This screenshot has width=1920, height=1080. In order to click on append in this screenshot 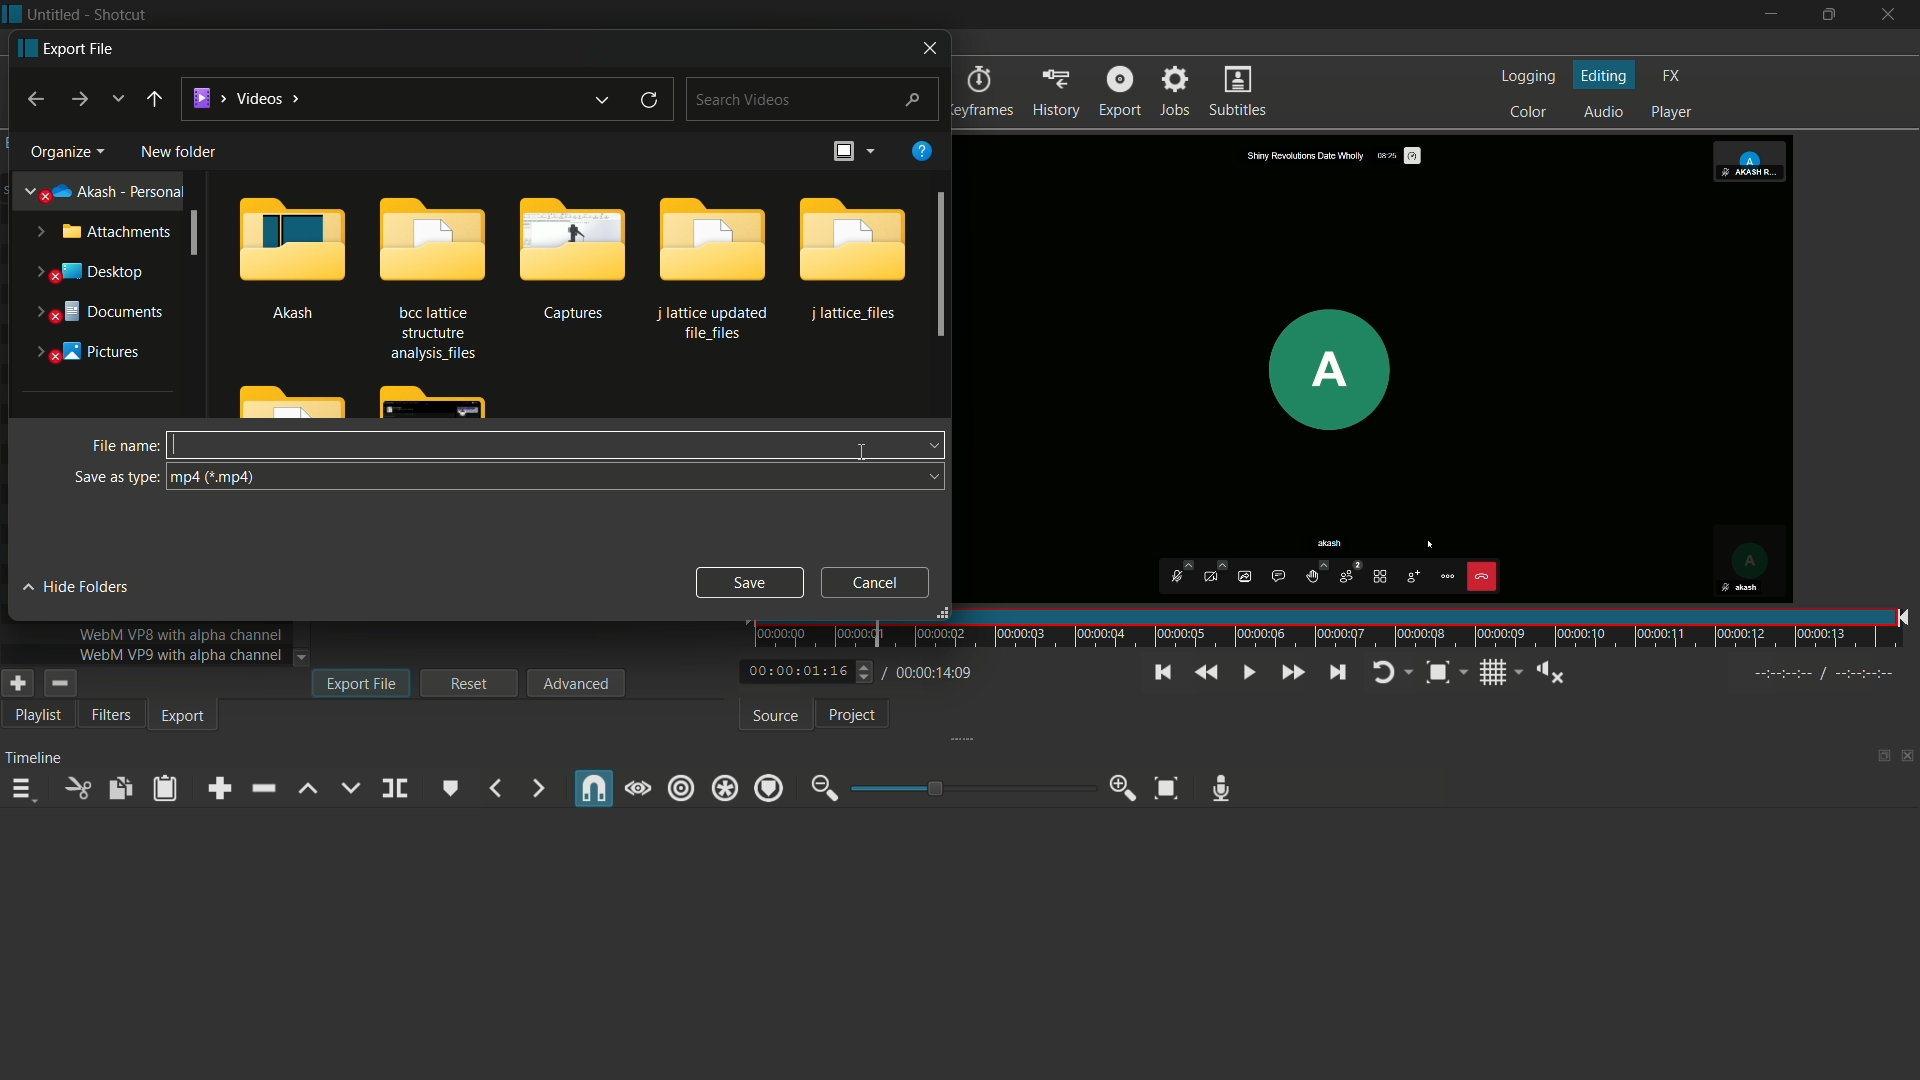, I will do `click(215, 788)`.